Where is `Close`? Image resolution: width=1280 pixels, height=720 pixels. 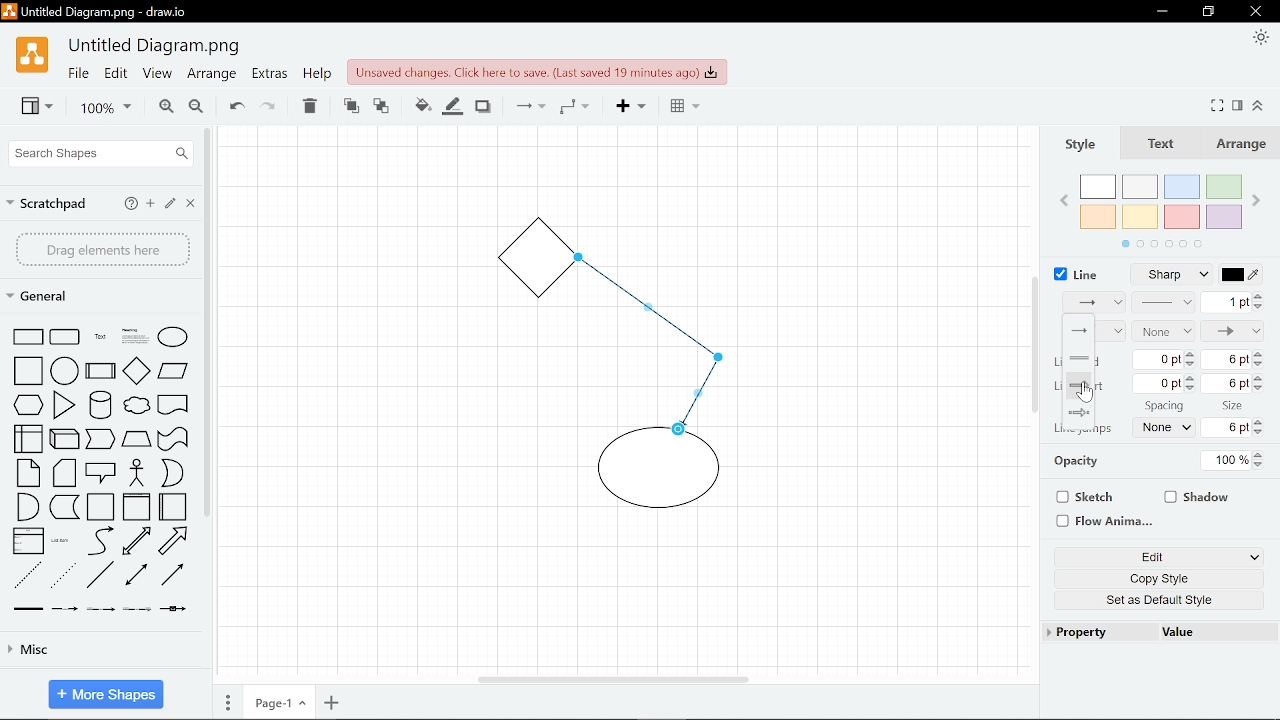
Close is located at coordinates (192, 205).